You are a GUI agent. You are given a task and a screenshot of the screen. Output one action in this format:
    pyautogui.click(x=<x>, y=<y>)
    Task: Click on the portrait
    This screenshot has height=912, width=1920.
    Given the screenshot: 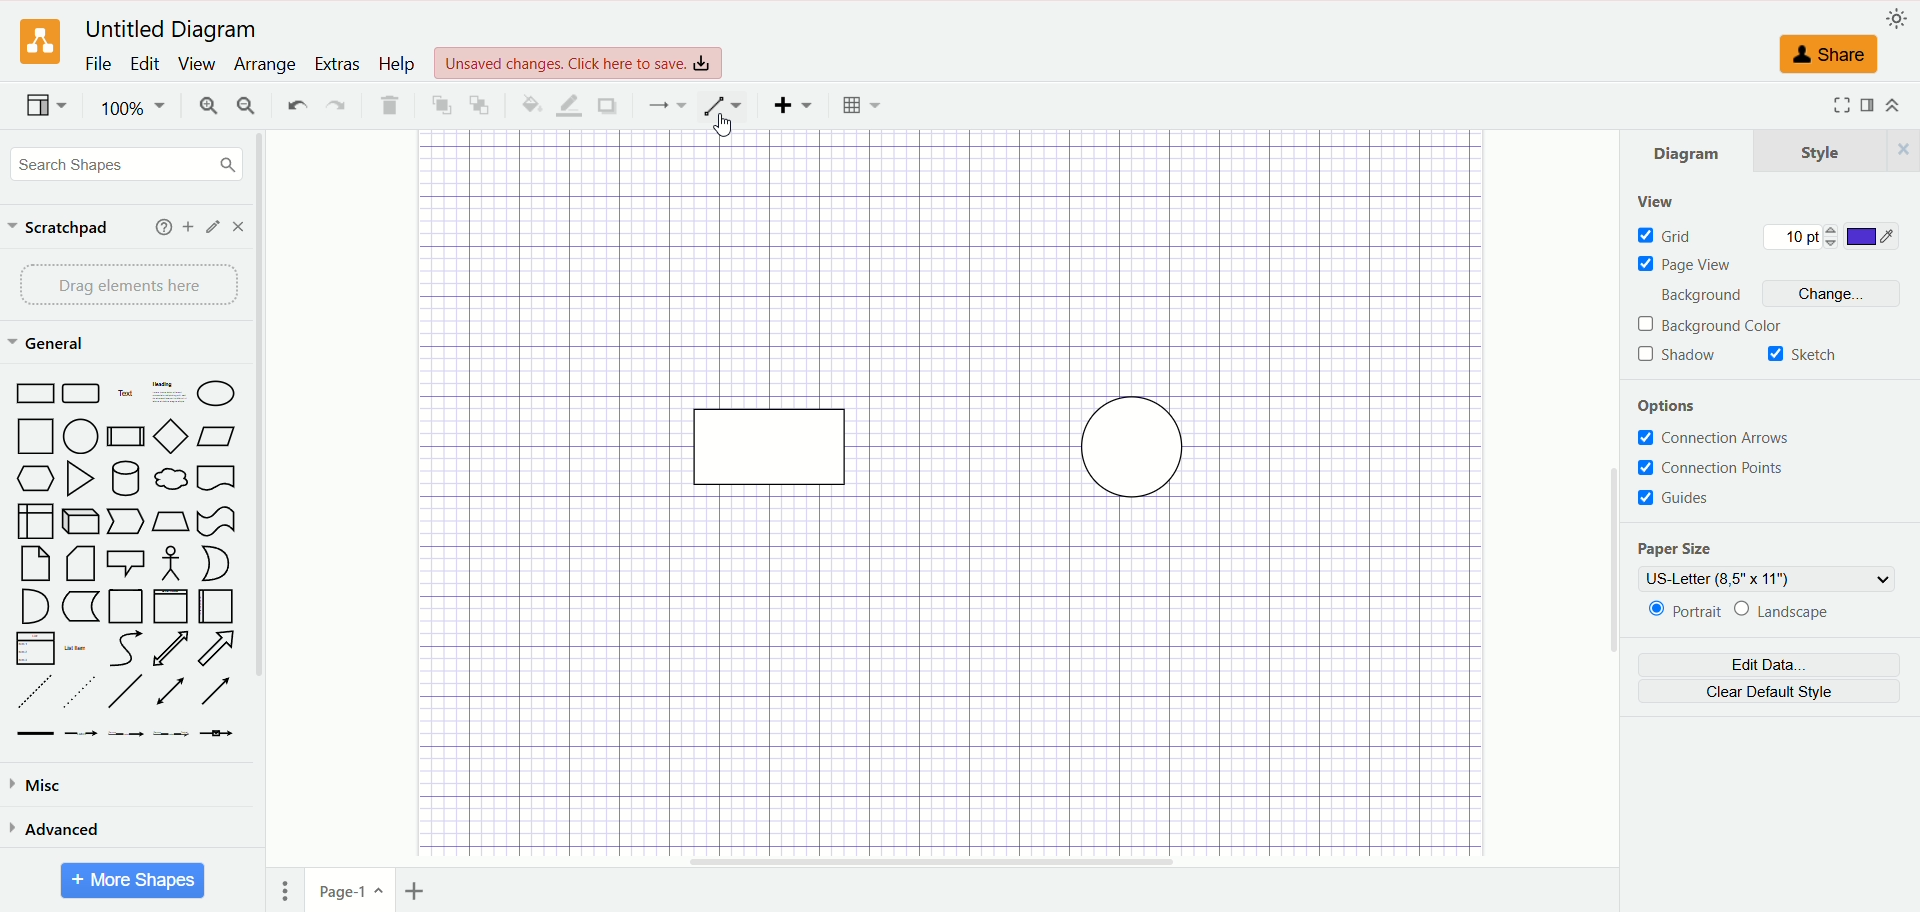 What is the action you would take?
    pyautogui.click(x=1679, y=612)
    